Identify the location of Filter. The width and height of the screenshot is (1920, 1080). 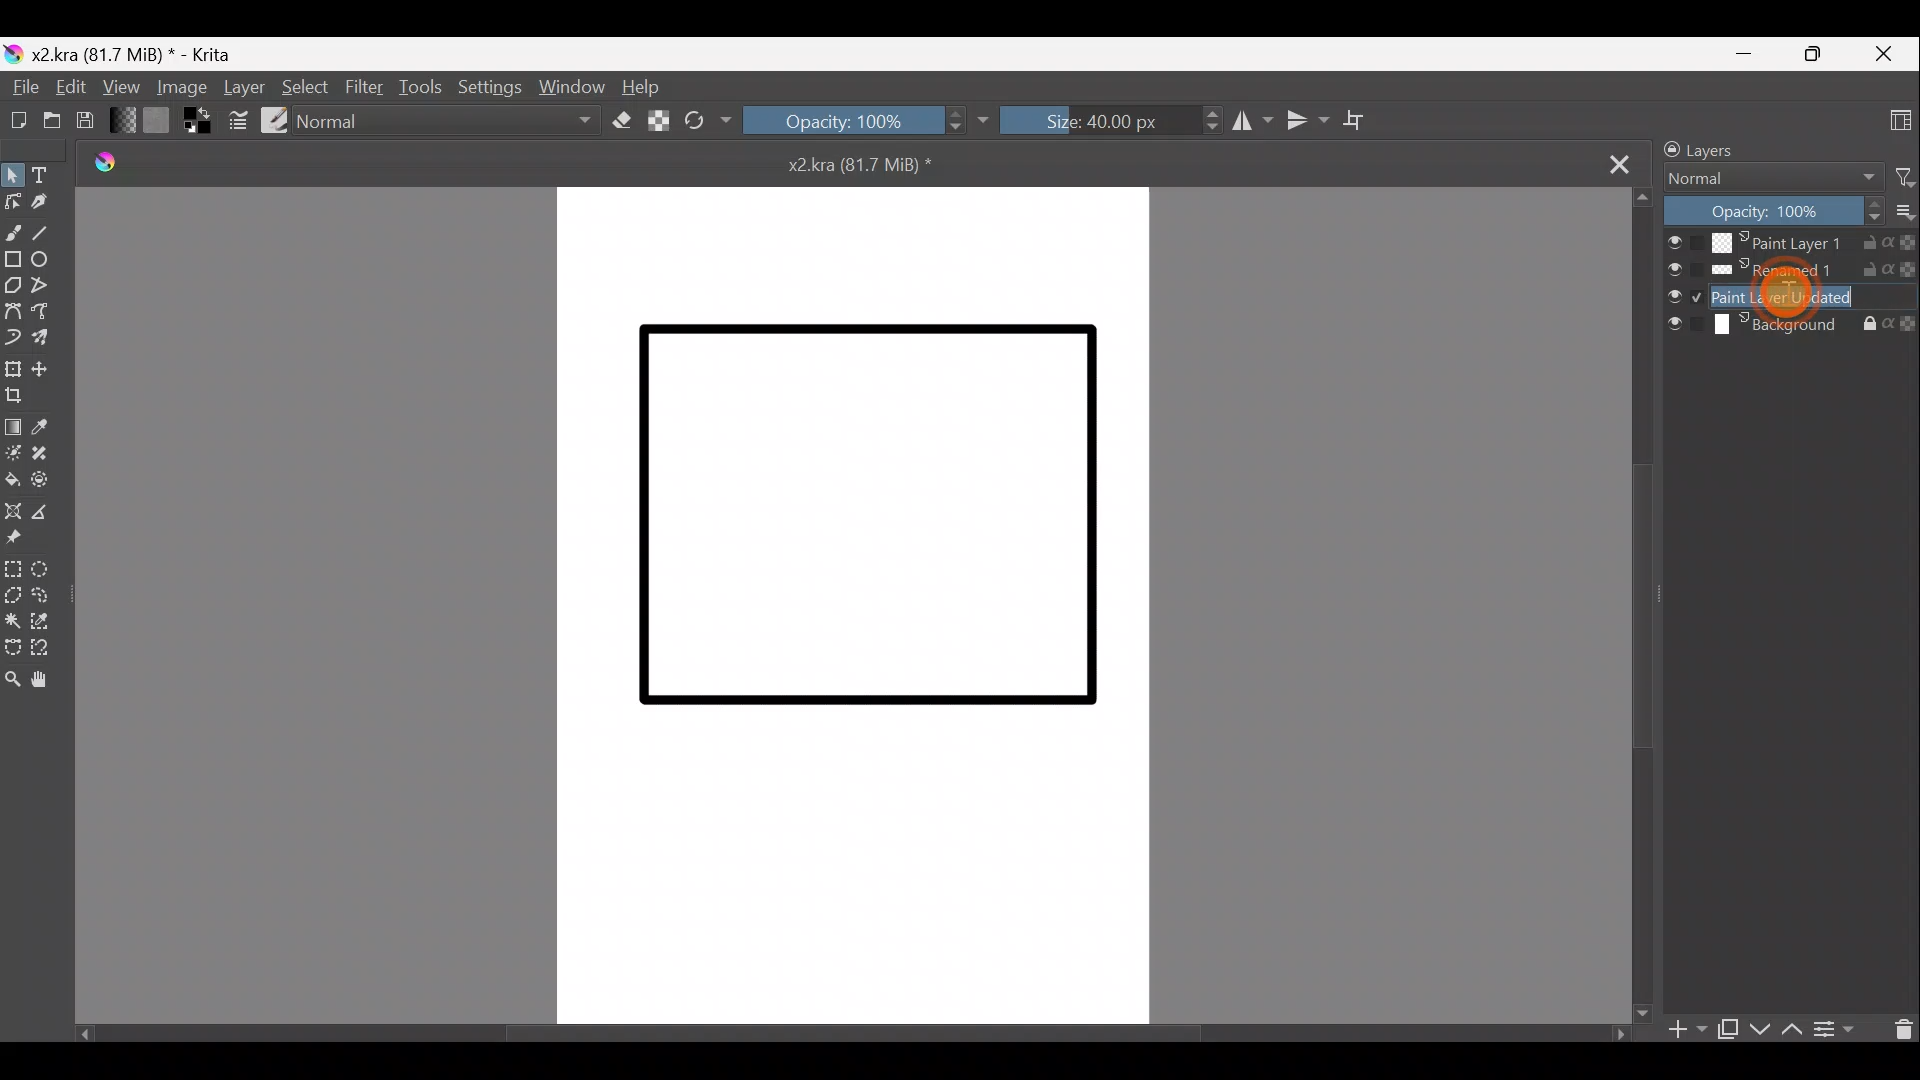
(1904, 178).